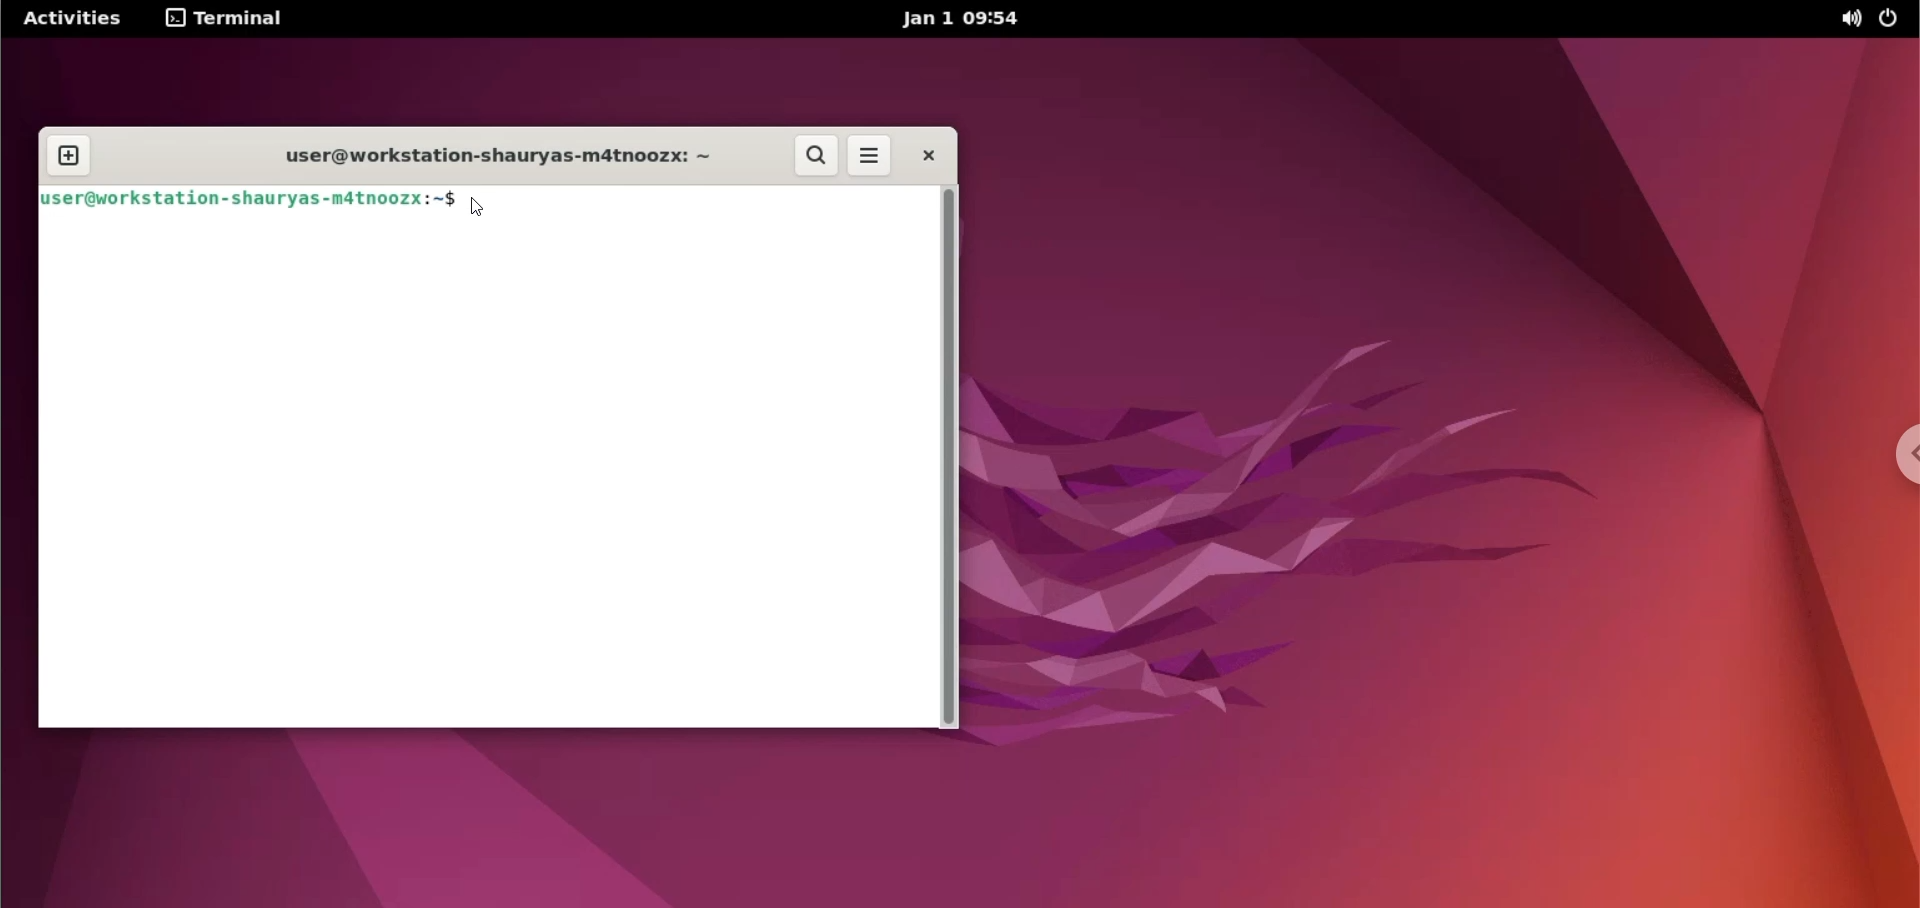 The width and height of the screenshot is (1920, 908). Describe the element at coordinates (812, 156) in the screenshot. I see `search` at that location.